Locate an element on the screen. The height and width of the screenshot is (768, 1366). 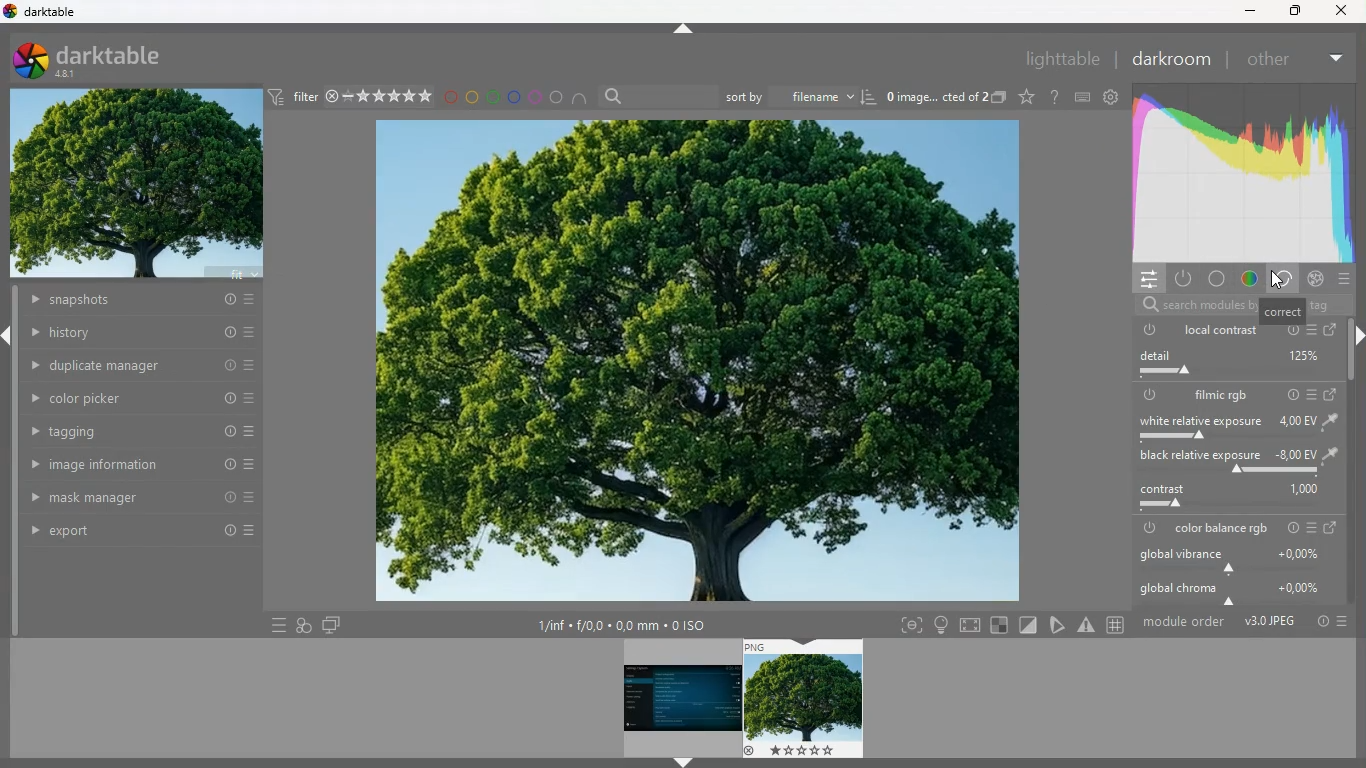
tagging is located at coordinates (133, 431).